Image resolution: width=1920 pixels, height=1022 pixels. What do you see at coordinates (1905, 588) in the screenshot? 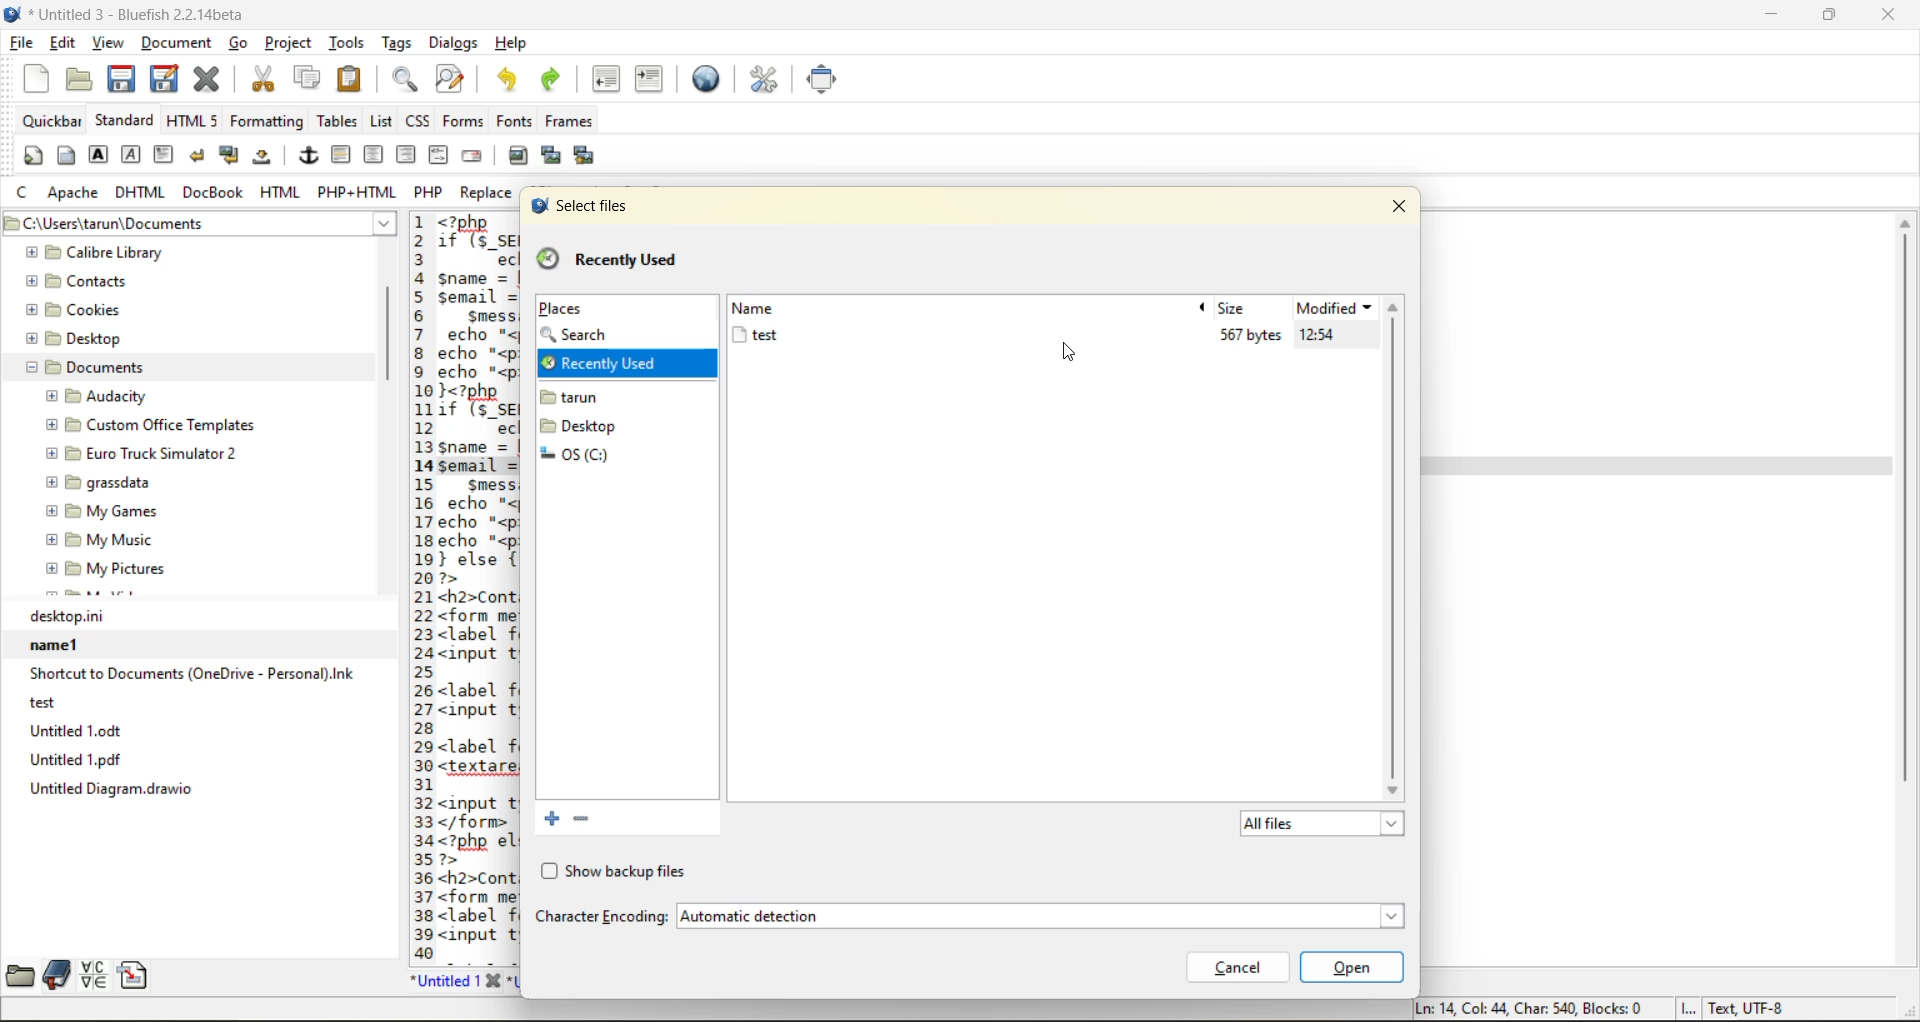
I see `vertical scrollbar` at bounding box center [1905, 588].